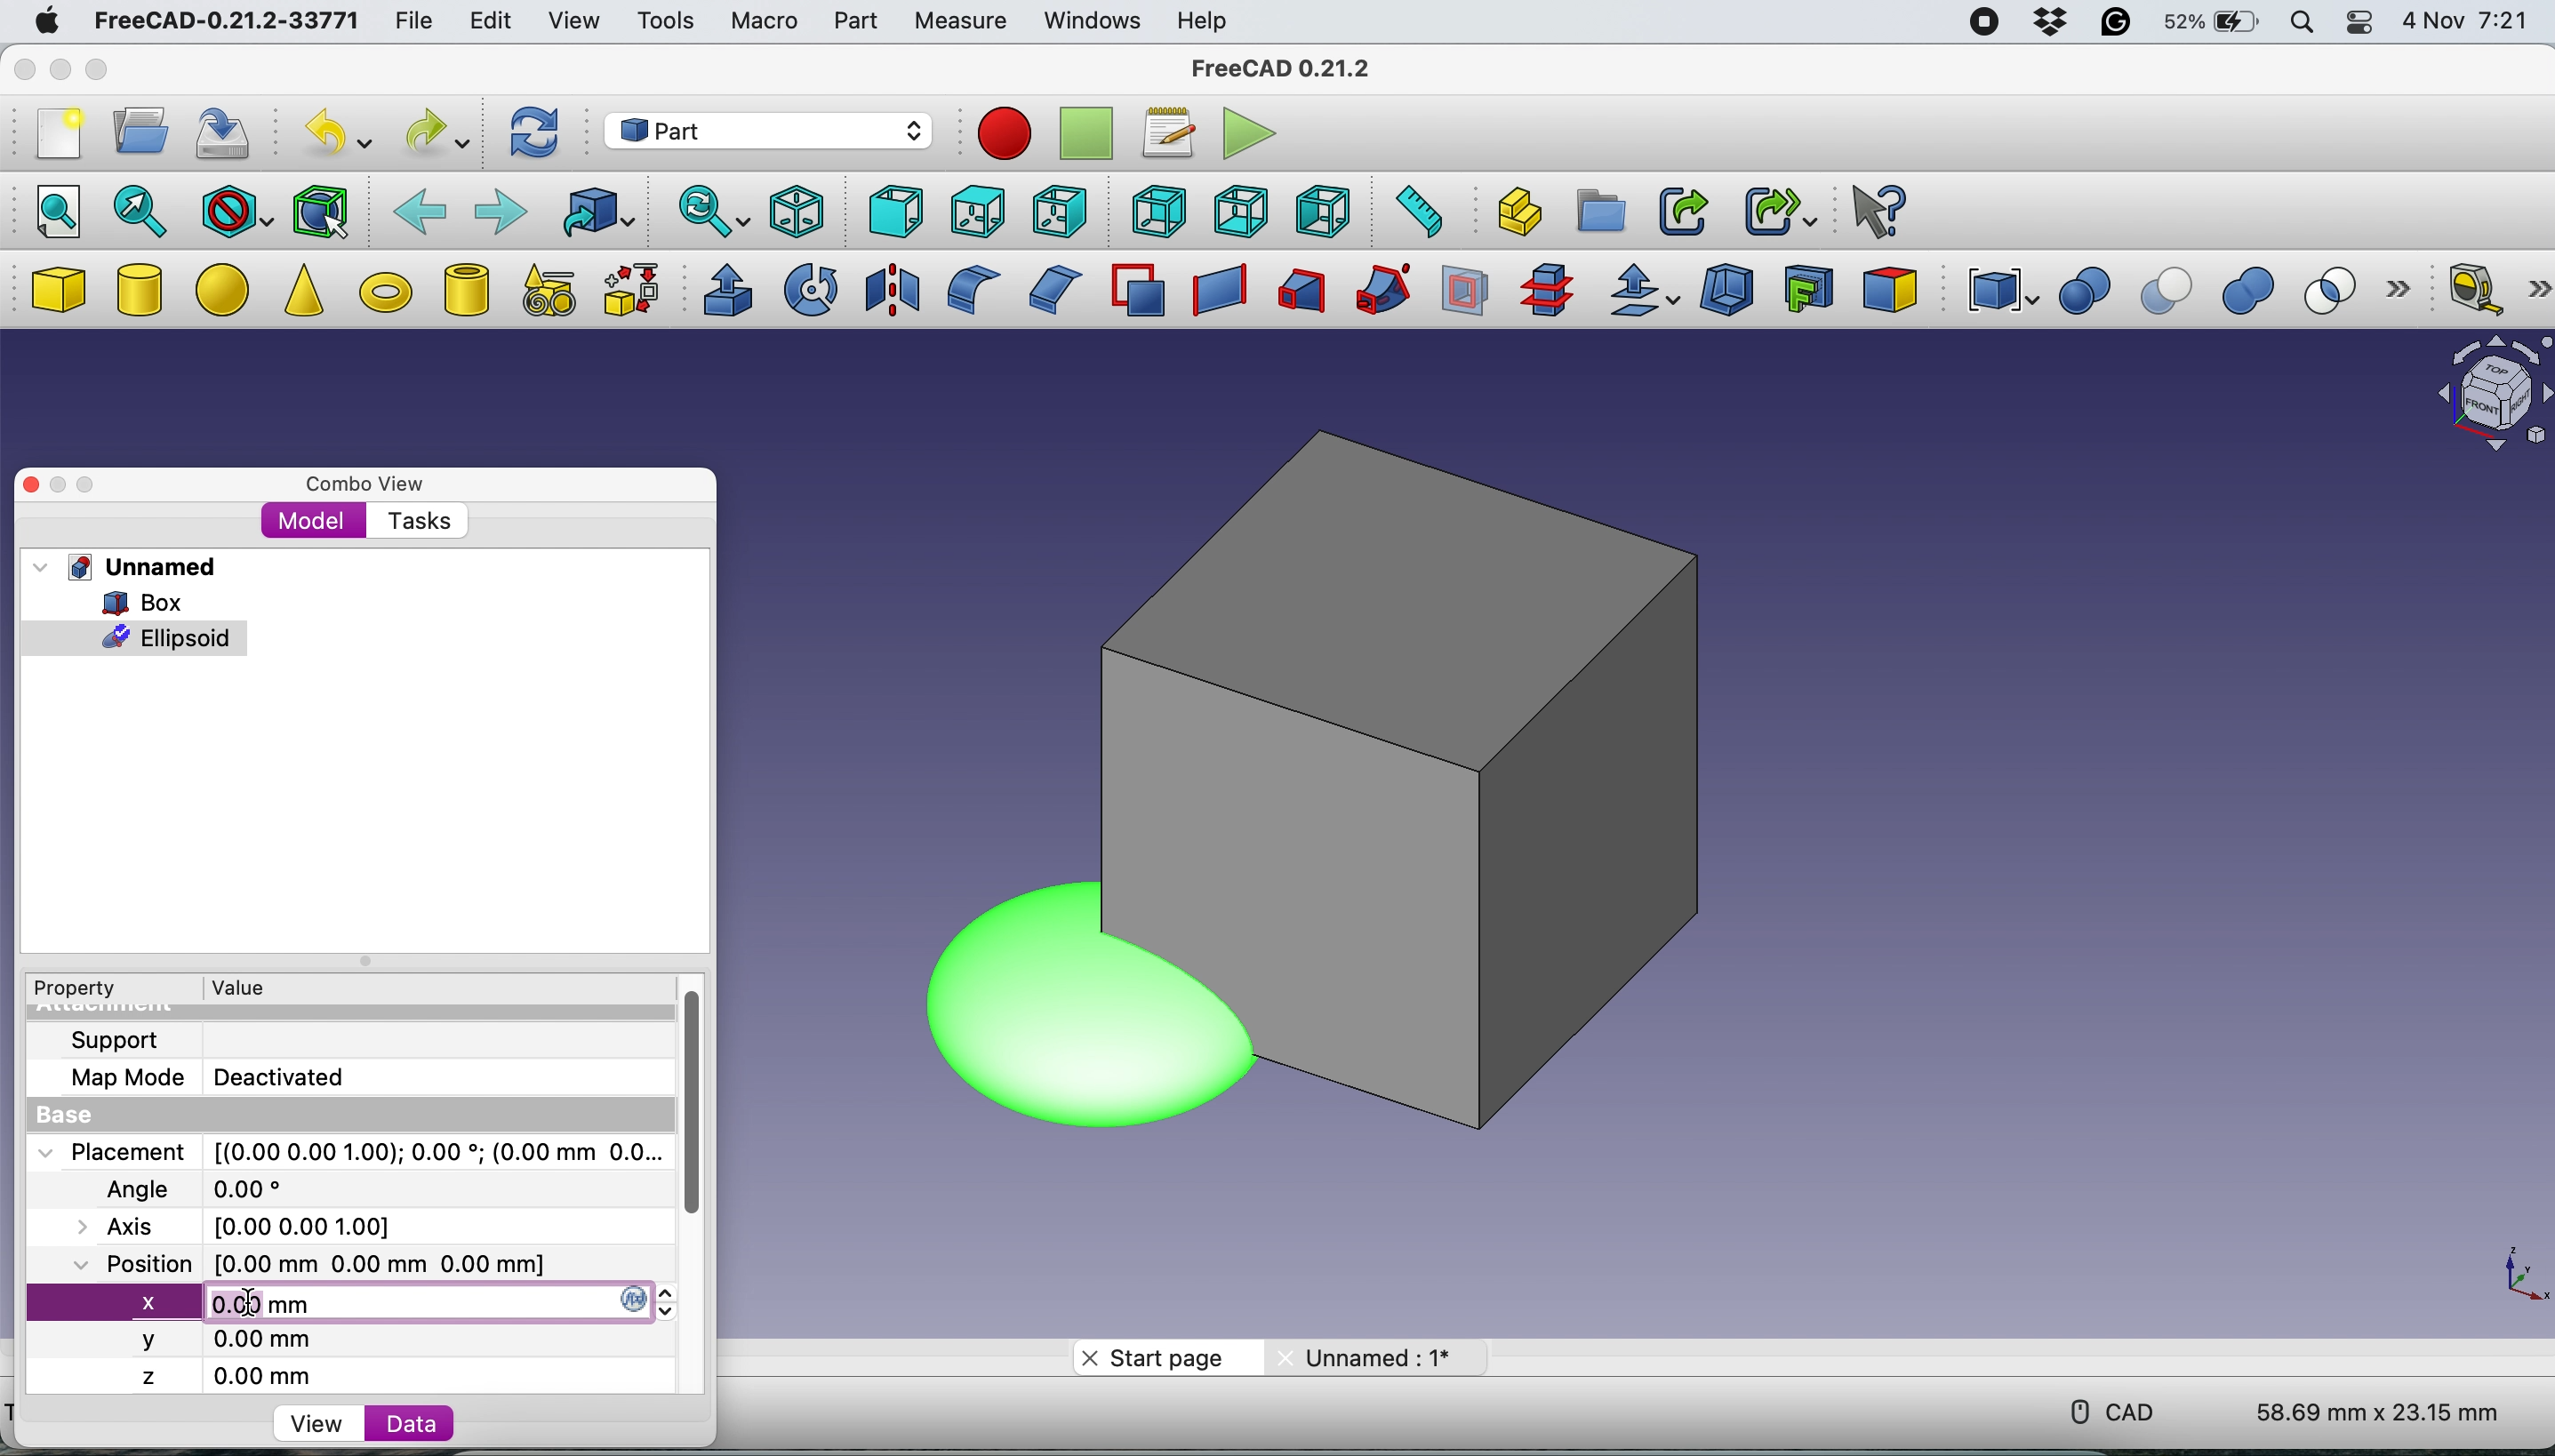 The image size is (2555, 1456). What do you see at coordinates (1155, 211) in the screenshot?
I see `rear` at bounding box center [1155, 211].